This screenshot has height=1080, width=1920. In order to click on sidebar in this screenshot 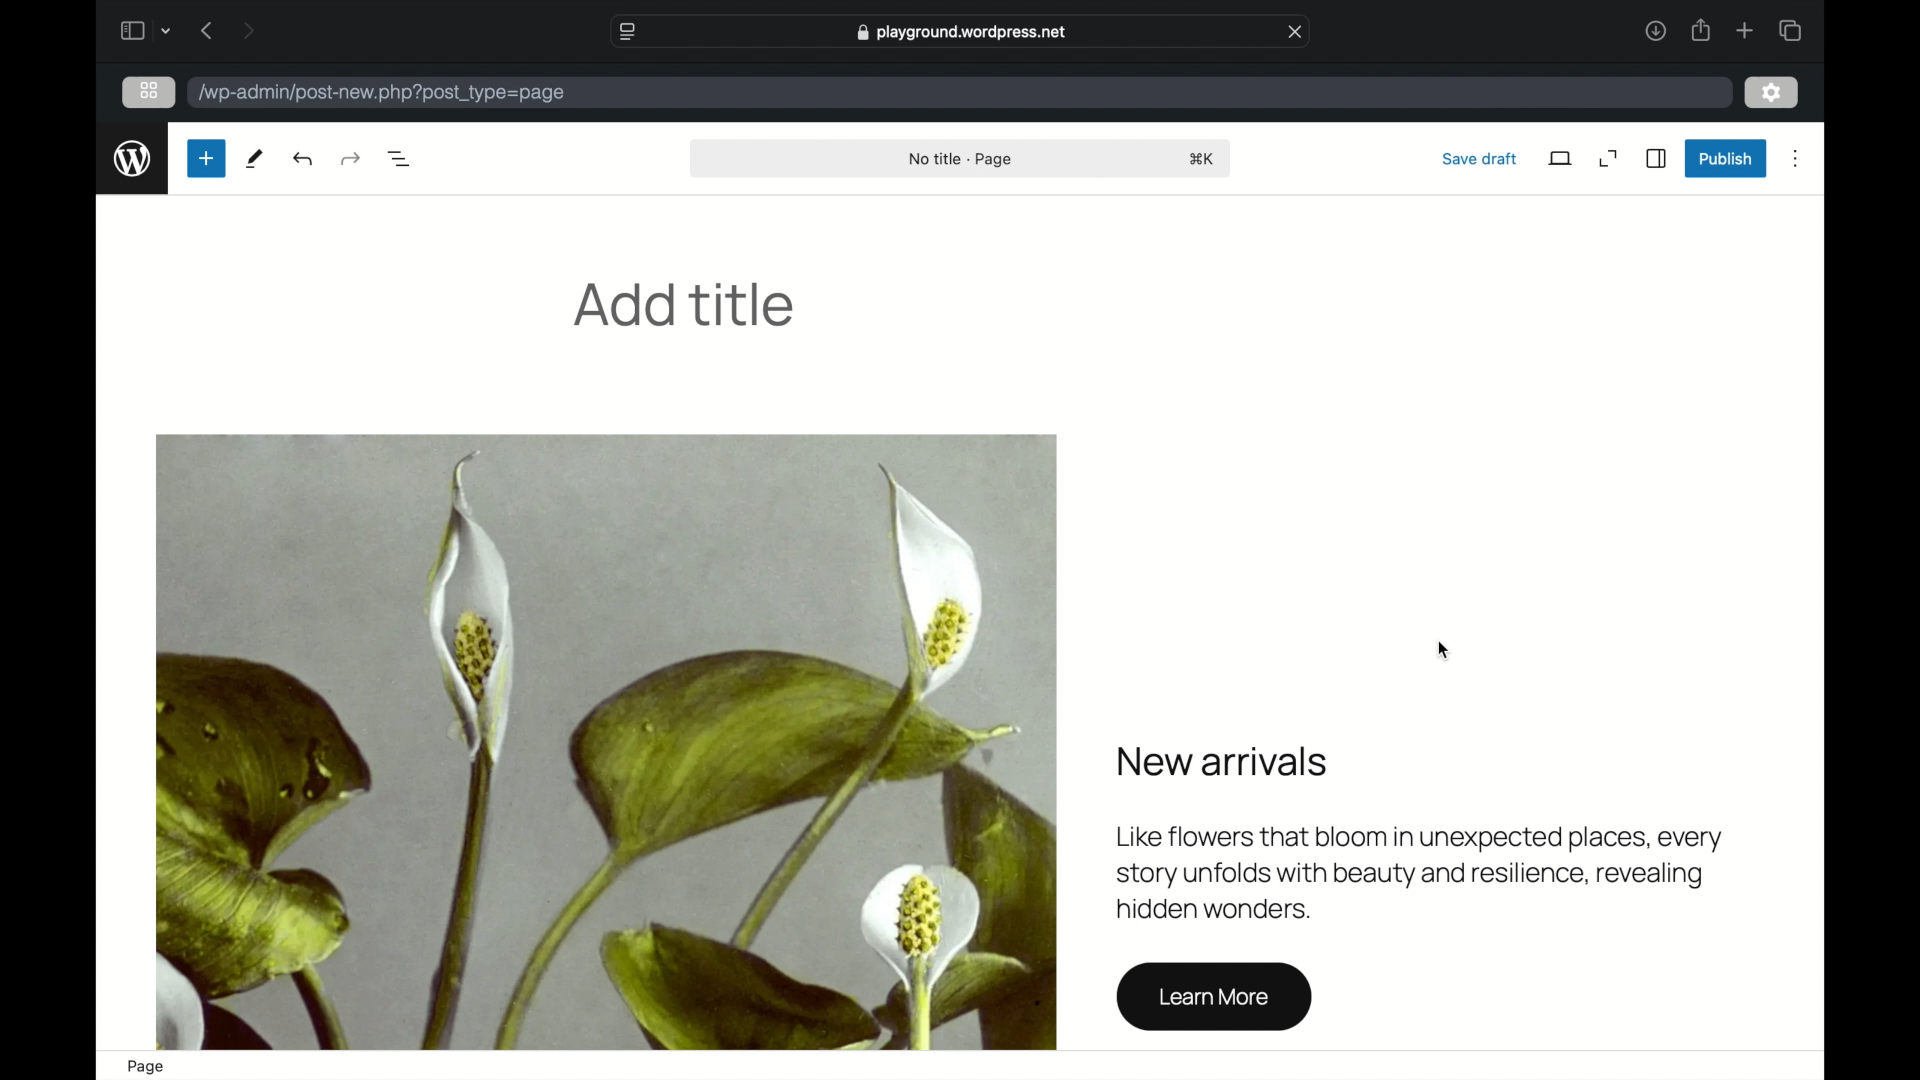, I will do `click(1658, 158)`.